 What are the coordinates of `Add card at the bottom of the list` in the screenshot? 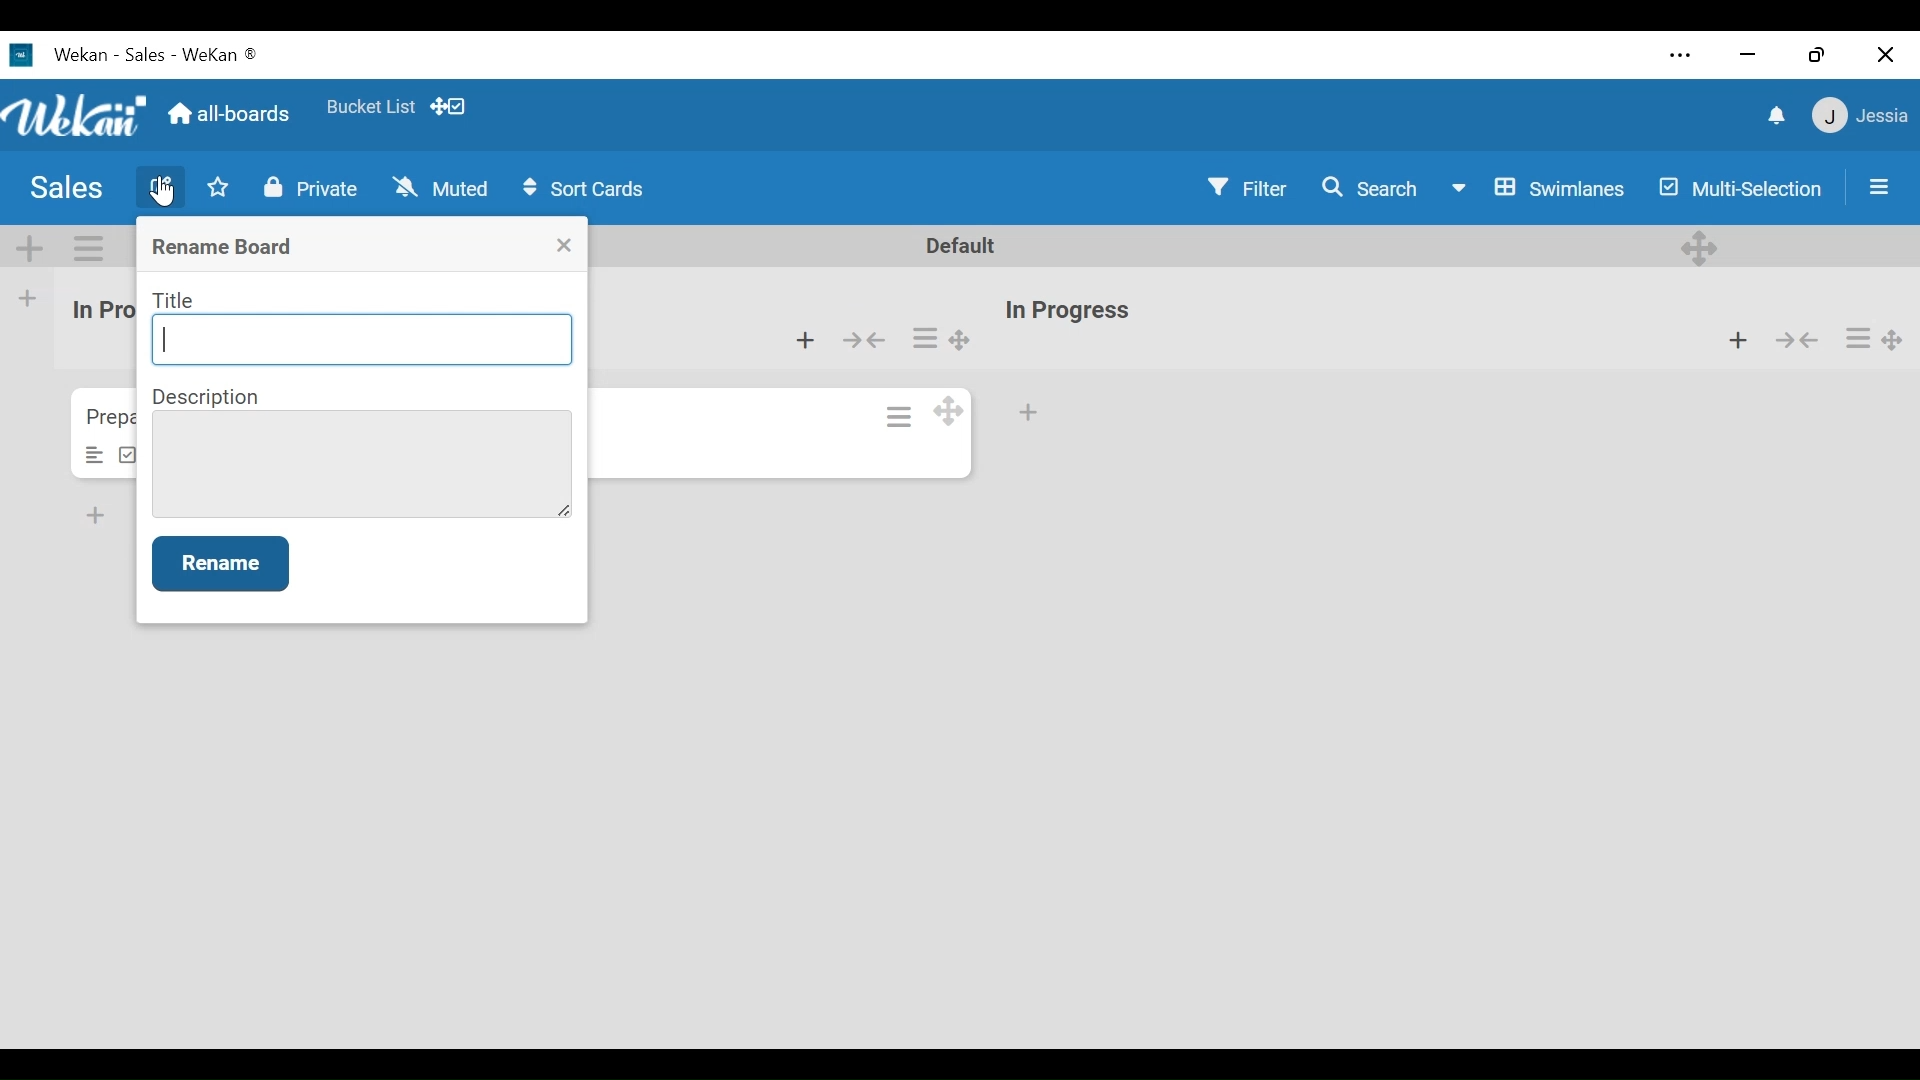 It's located at (1029, 413).